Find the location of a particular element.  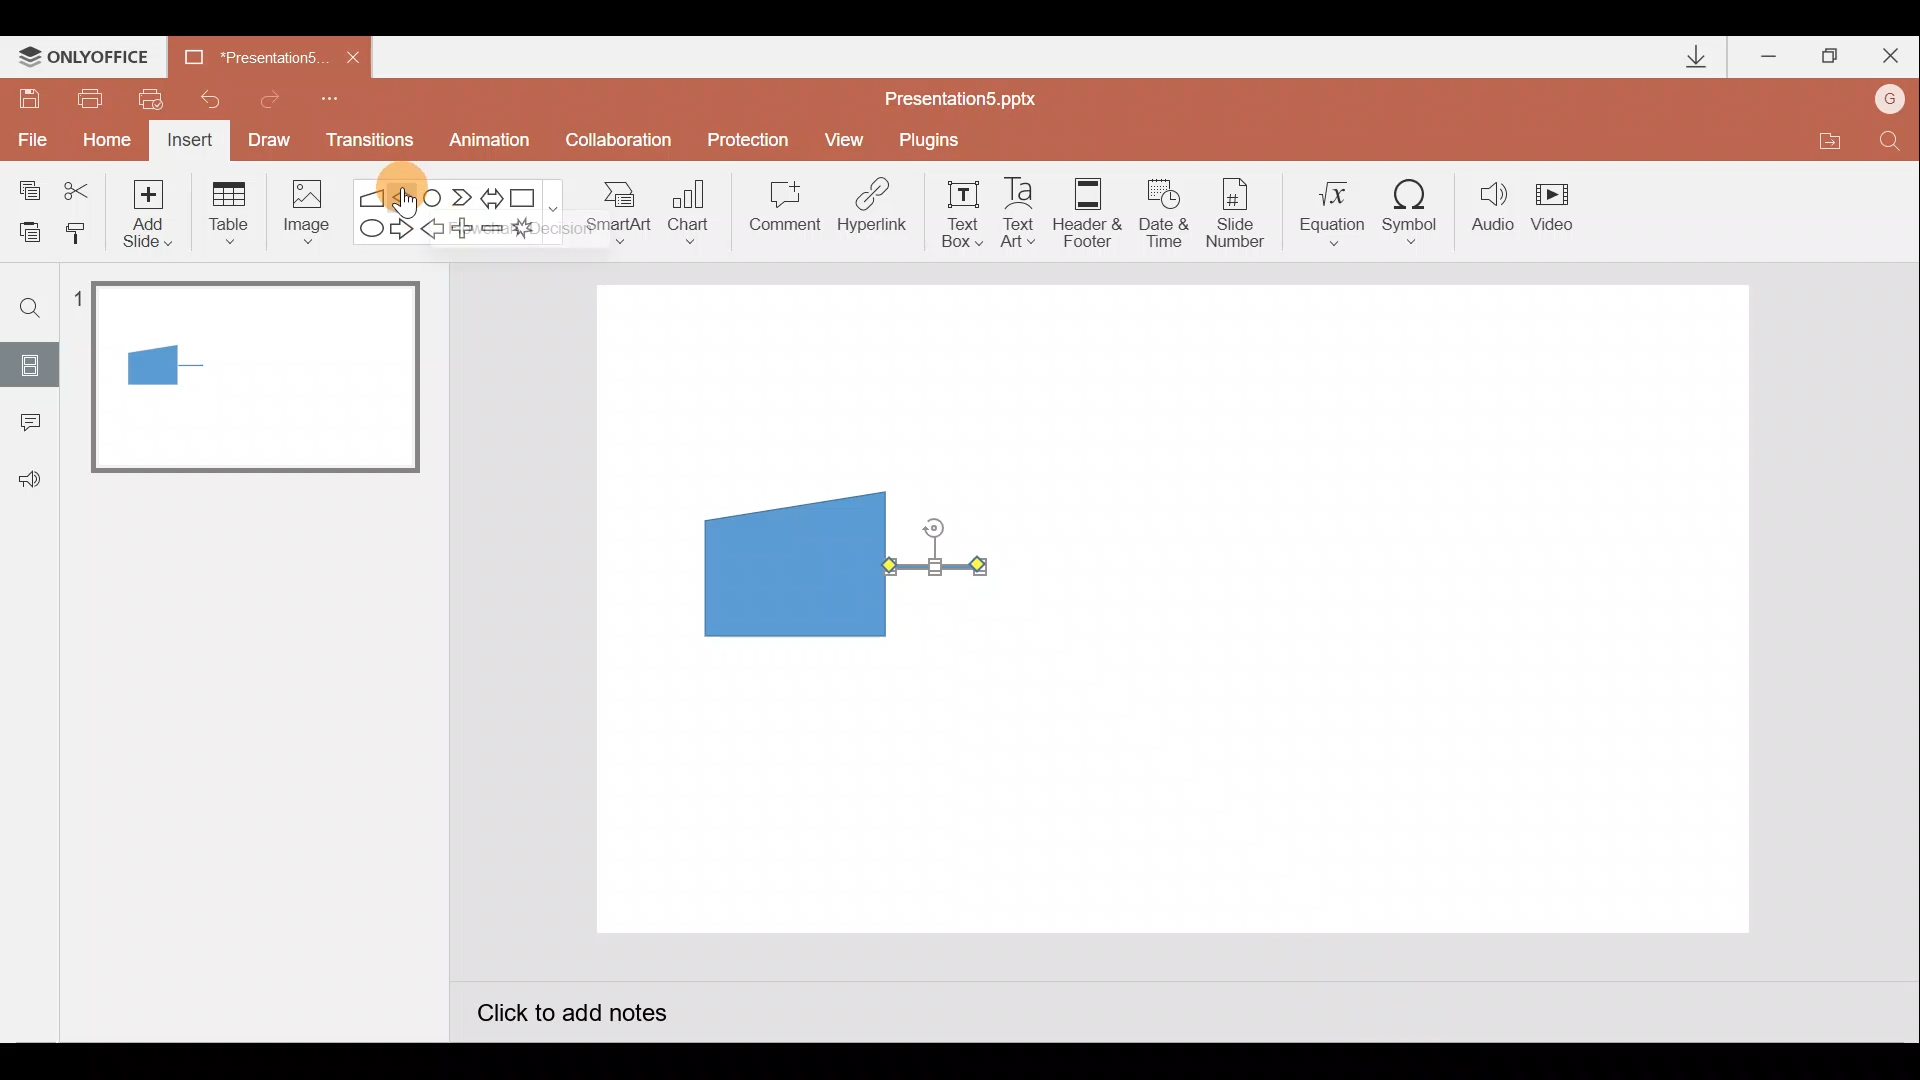

Close is located at coordinates (353, 58).